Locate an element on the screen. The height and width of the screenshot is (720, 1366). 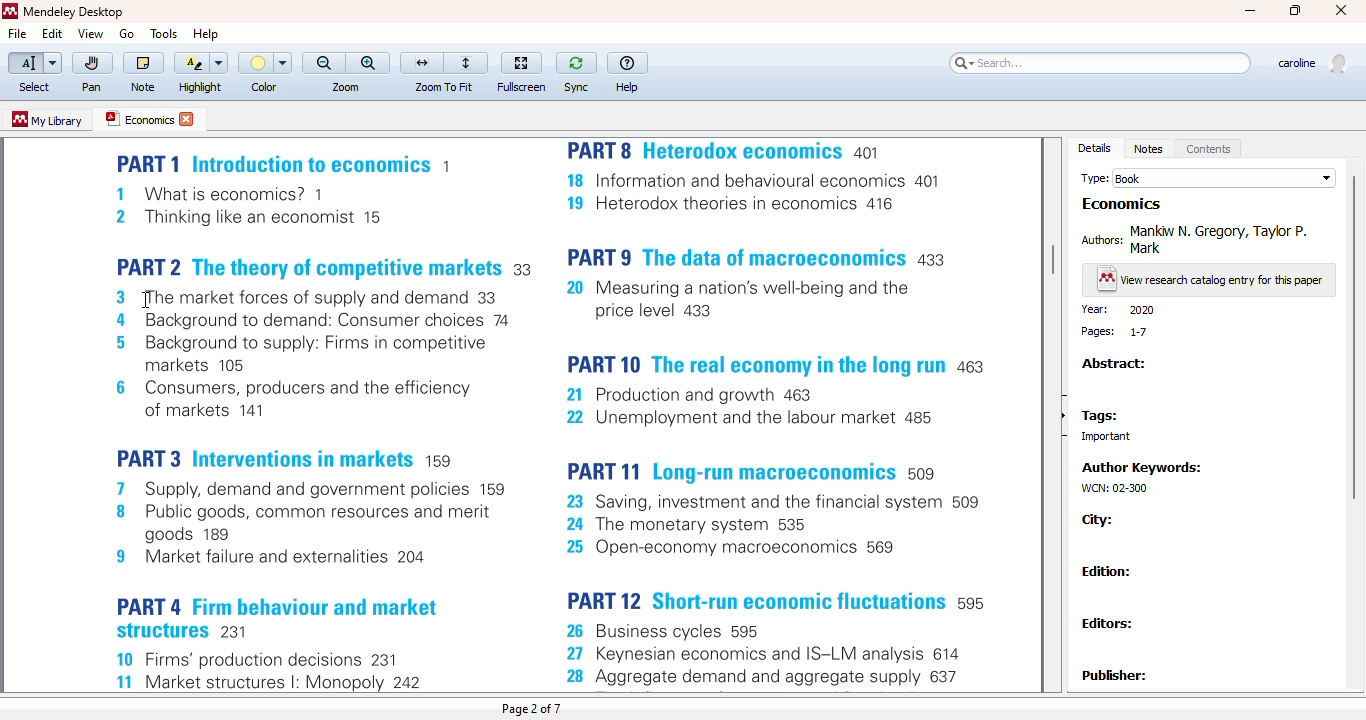
mendeley desktop is located at coordinates (74, 12).